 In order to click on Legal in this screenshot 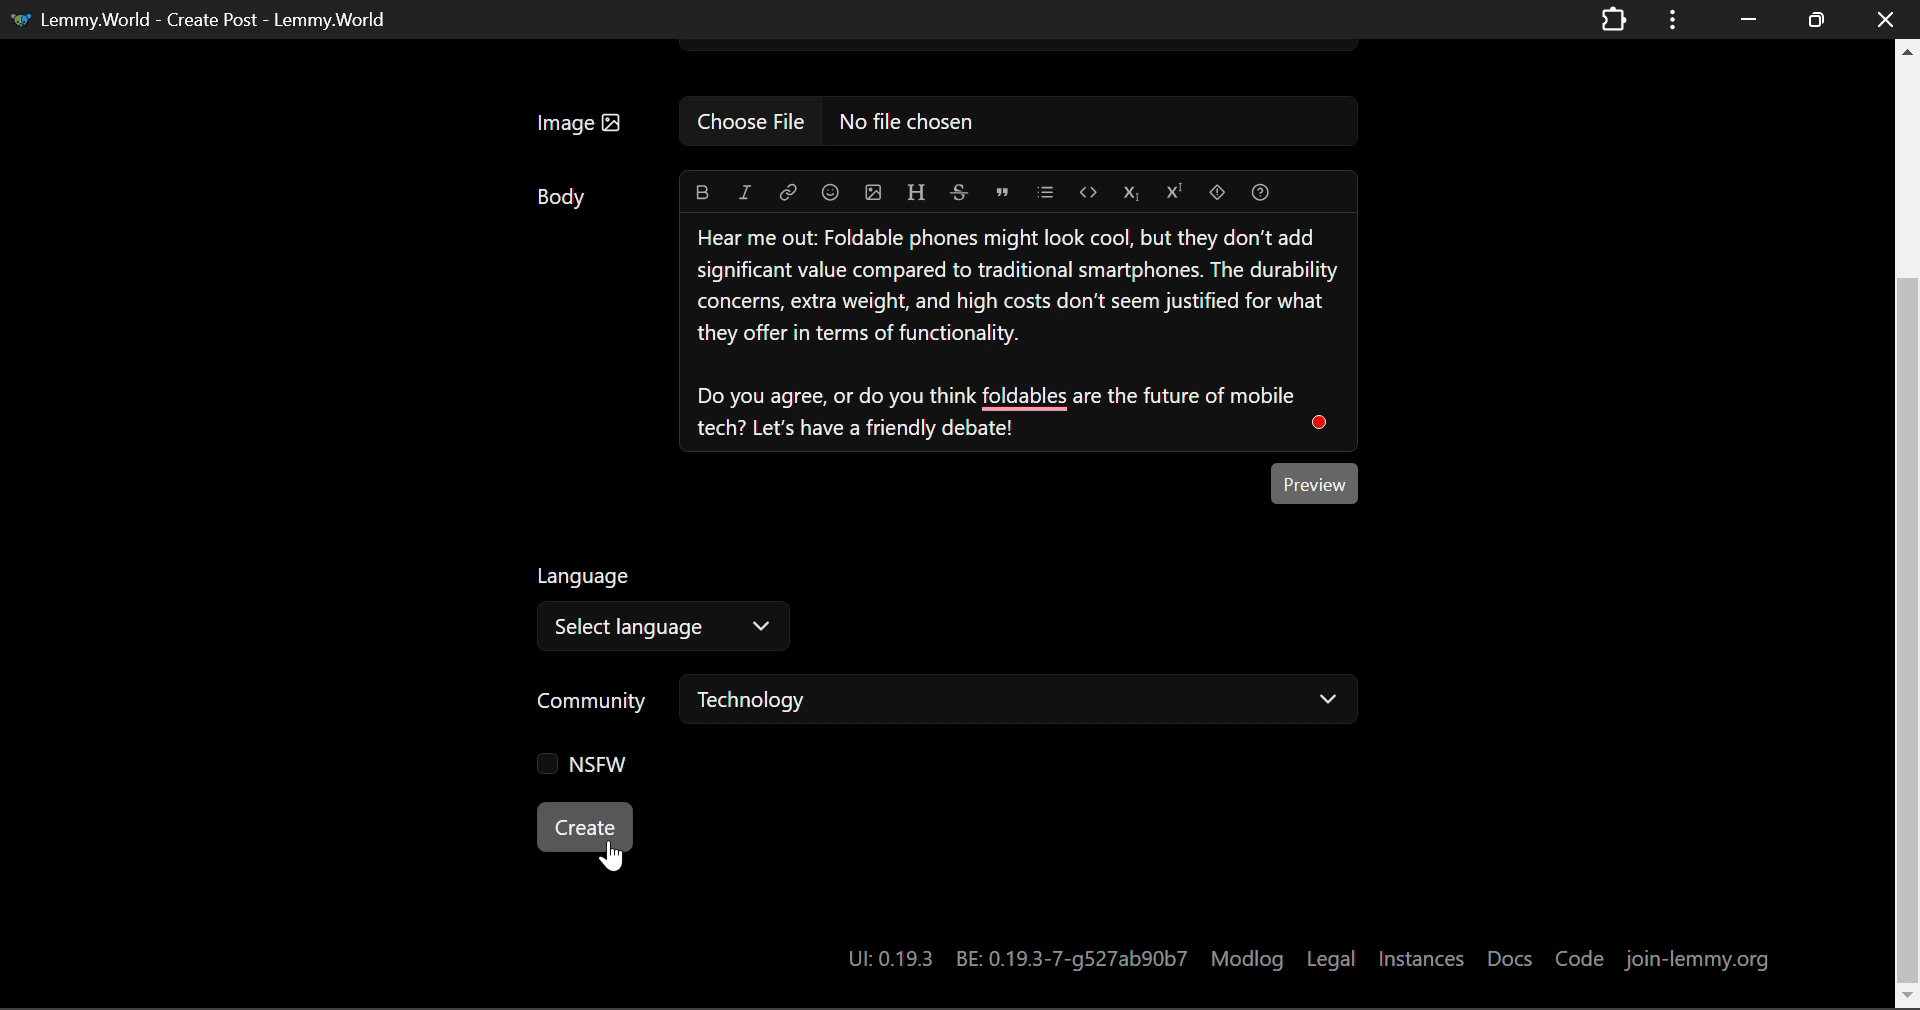, I will do `click(1334, 956)`.